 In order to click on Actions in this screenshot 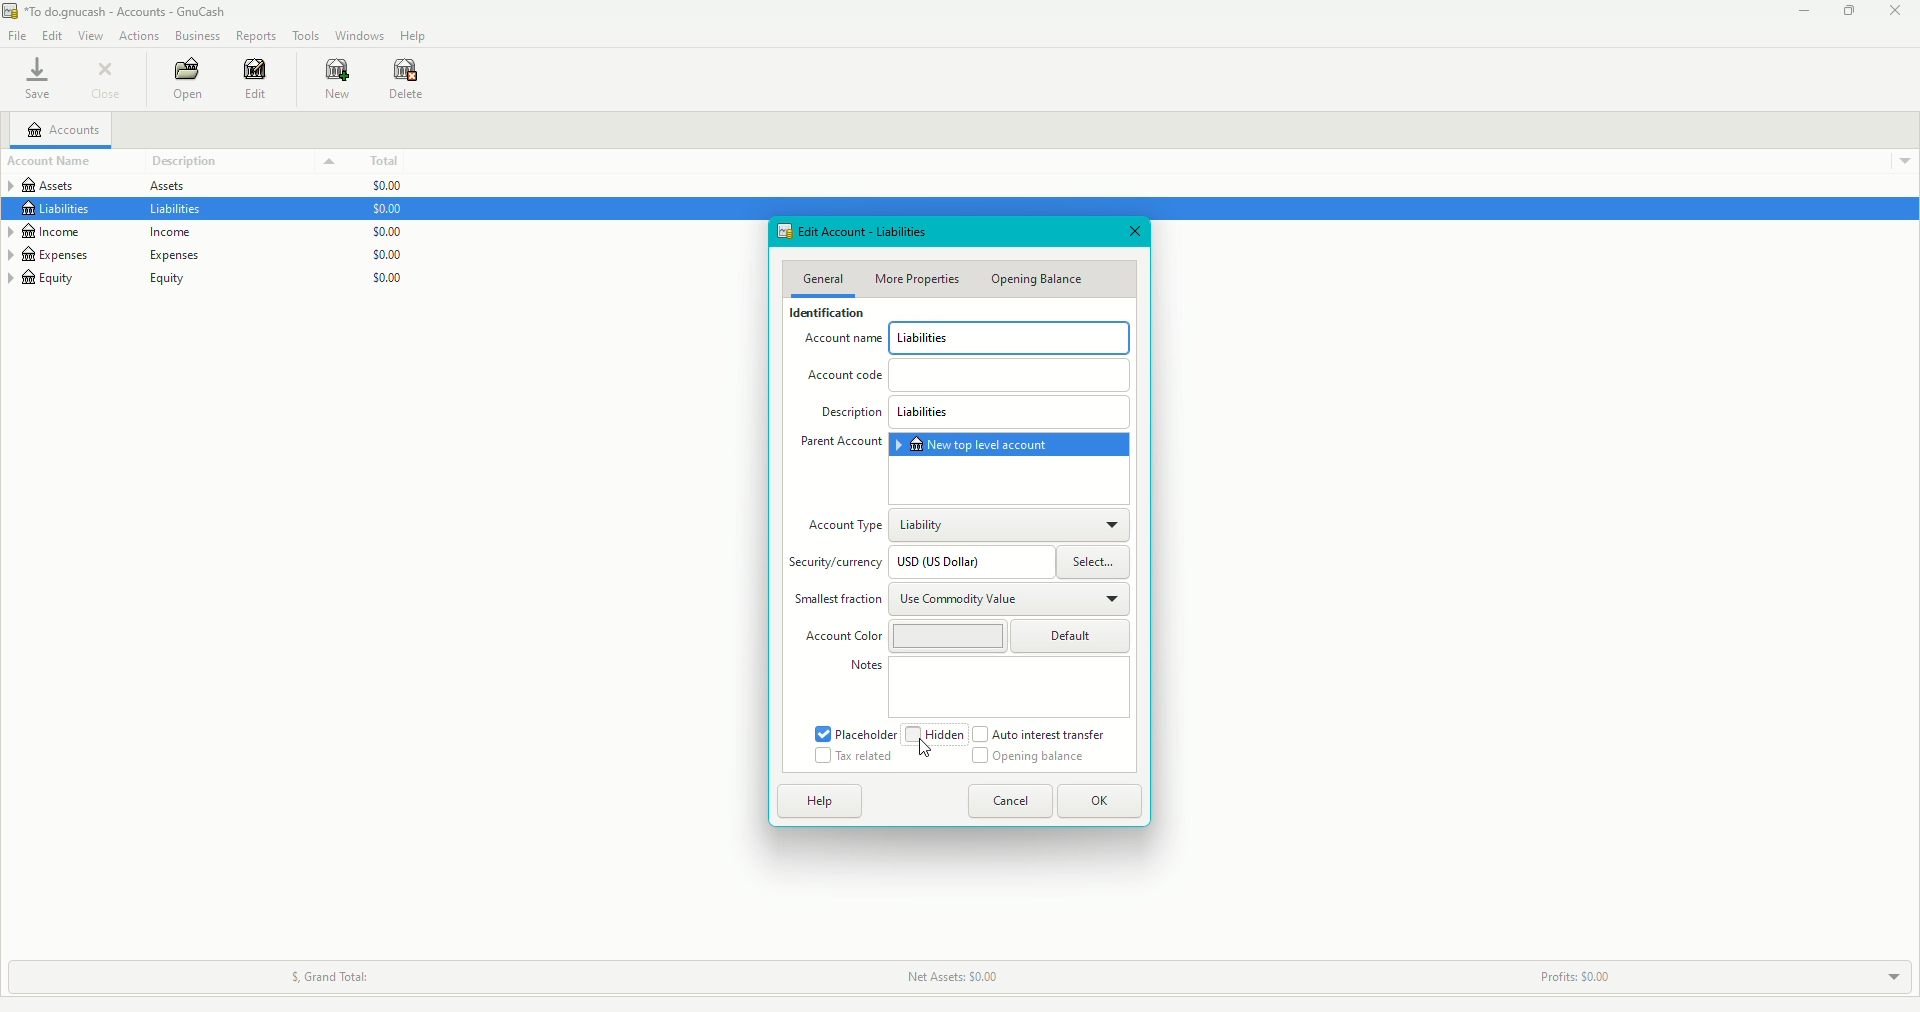, I will do `click(141, 36)`.